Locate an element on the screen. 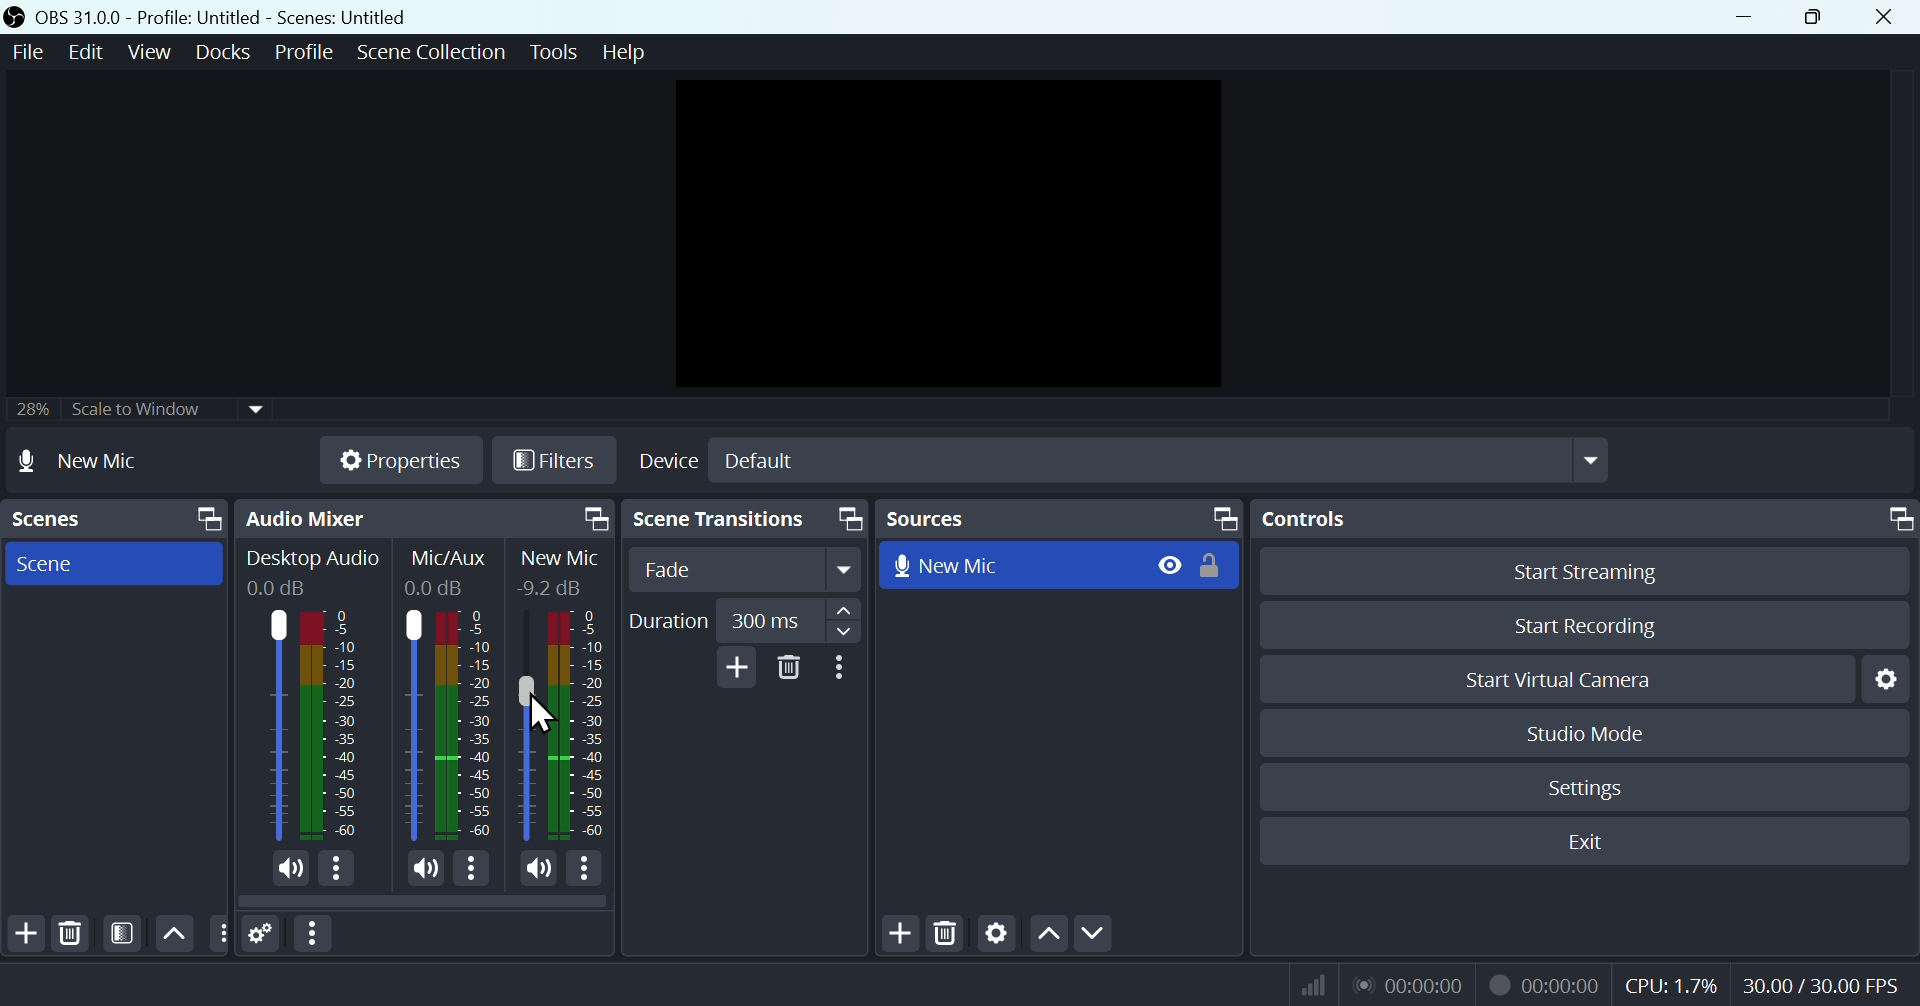 This screenshot has height=1006, width=1920. help is located at coordinates (624, 52).